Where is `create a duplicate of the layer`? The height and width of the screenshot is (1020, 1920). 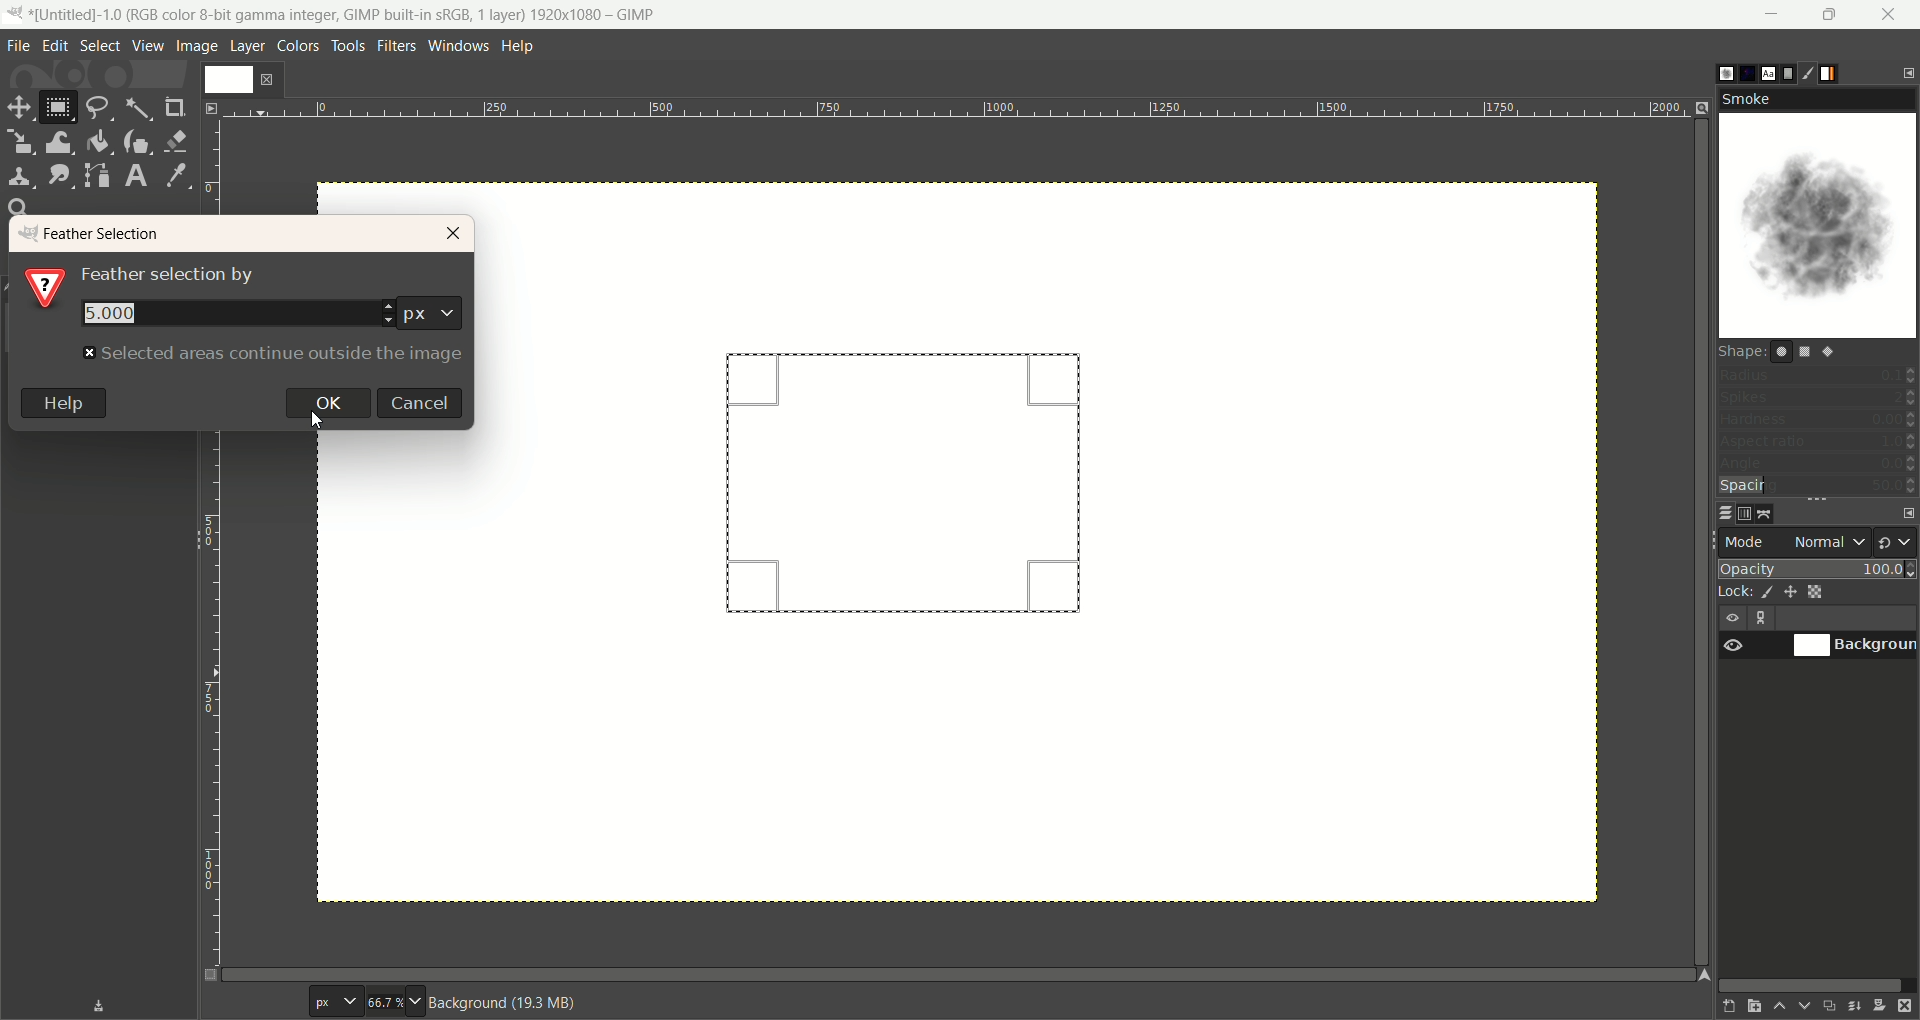 create a duplicate of the layer is located at coordinates (1828, 1007).